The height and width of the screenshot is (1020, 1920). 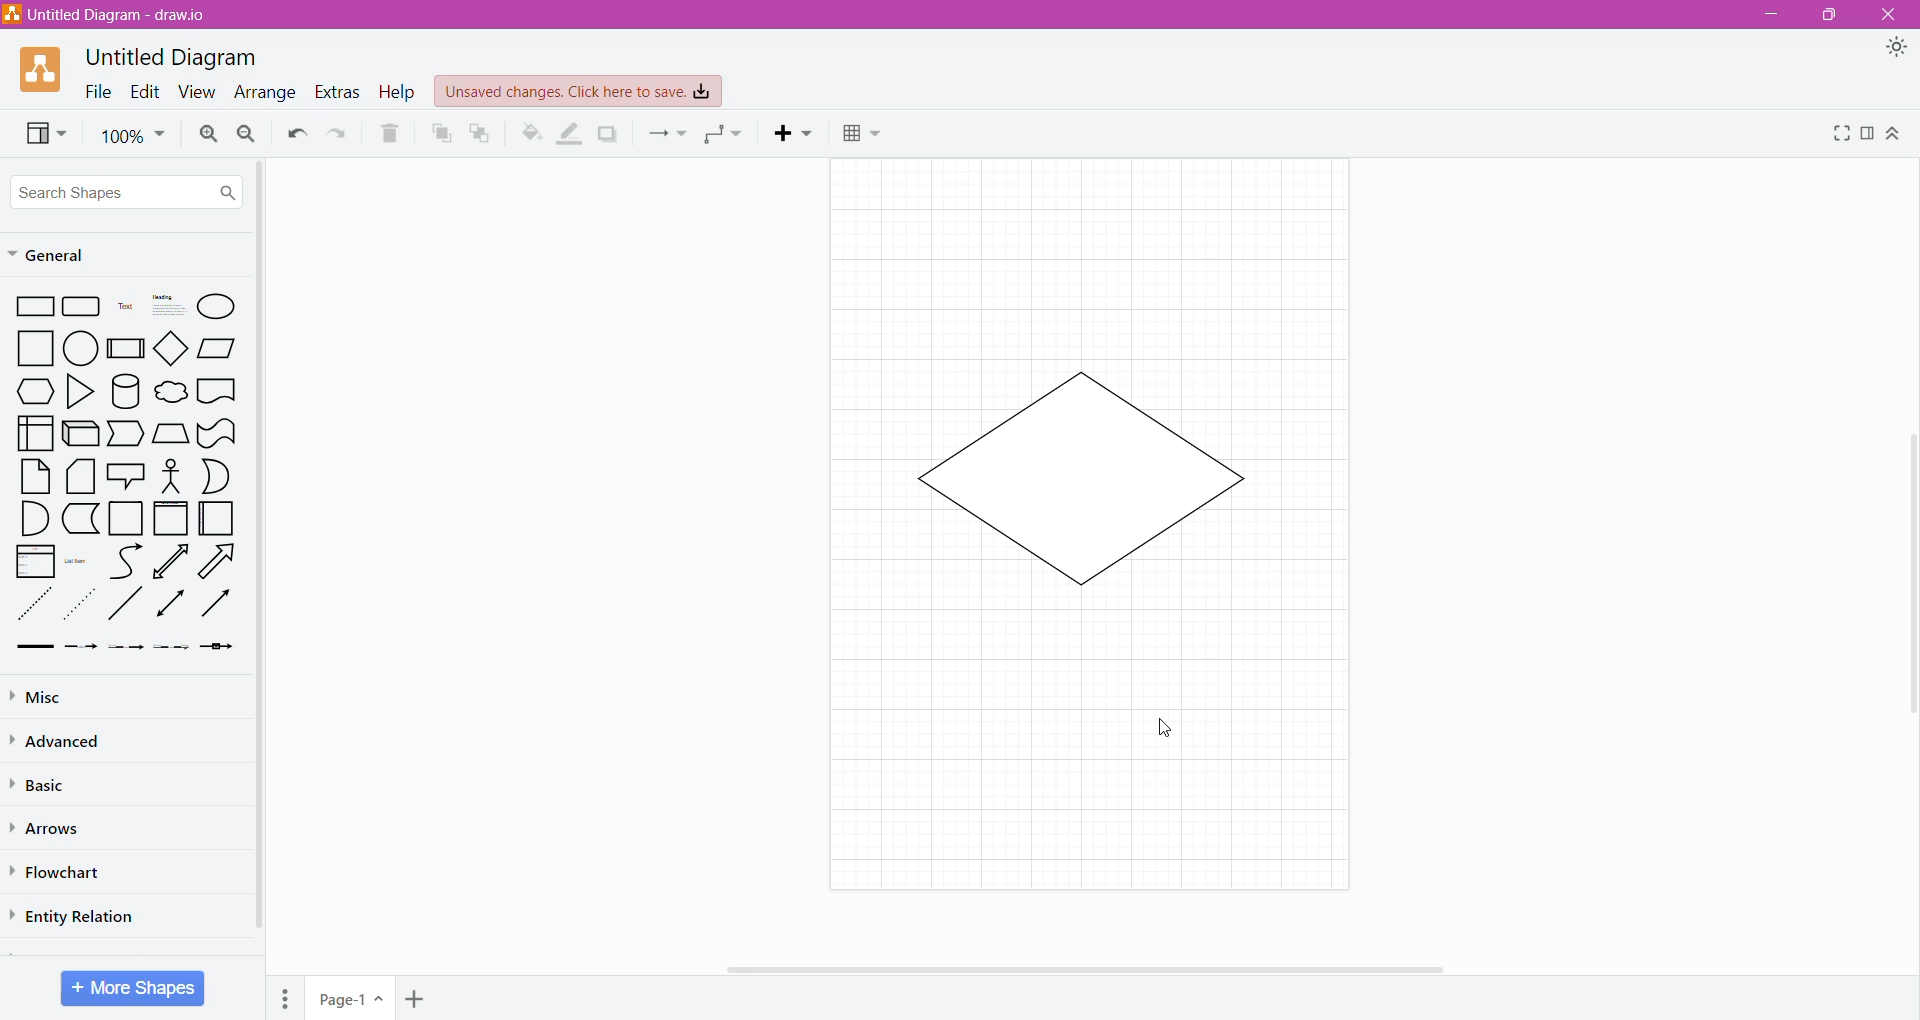 What do you see at coordinates (1830, 14) in the screenshot?
I see `Restore Down` at bounding box center [1830, 14].